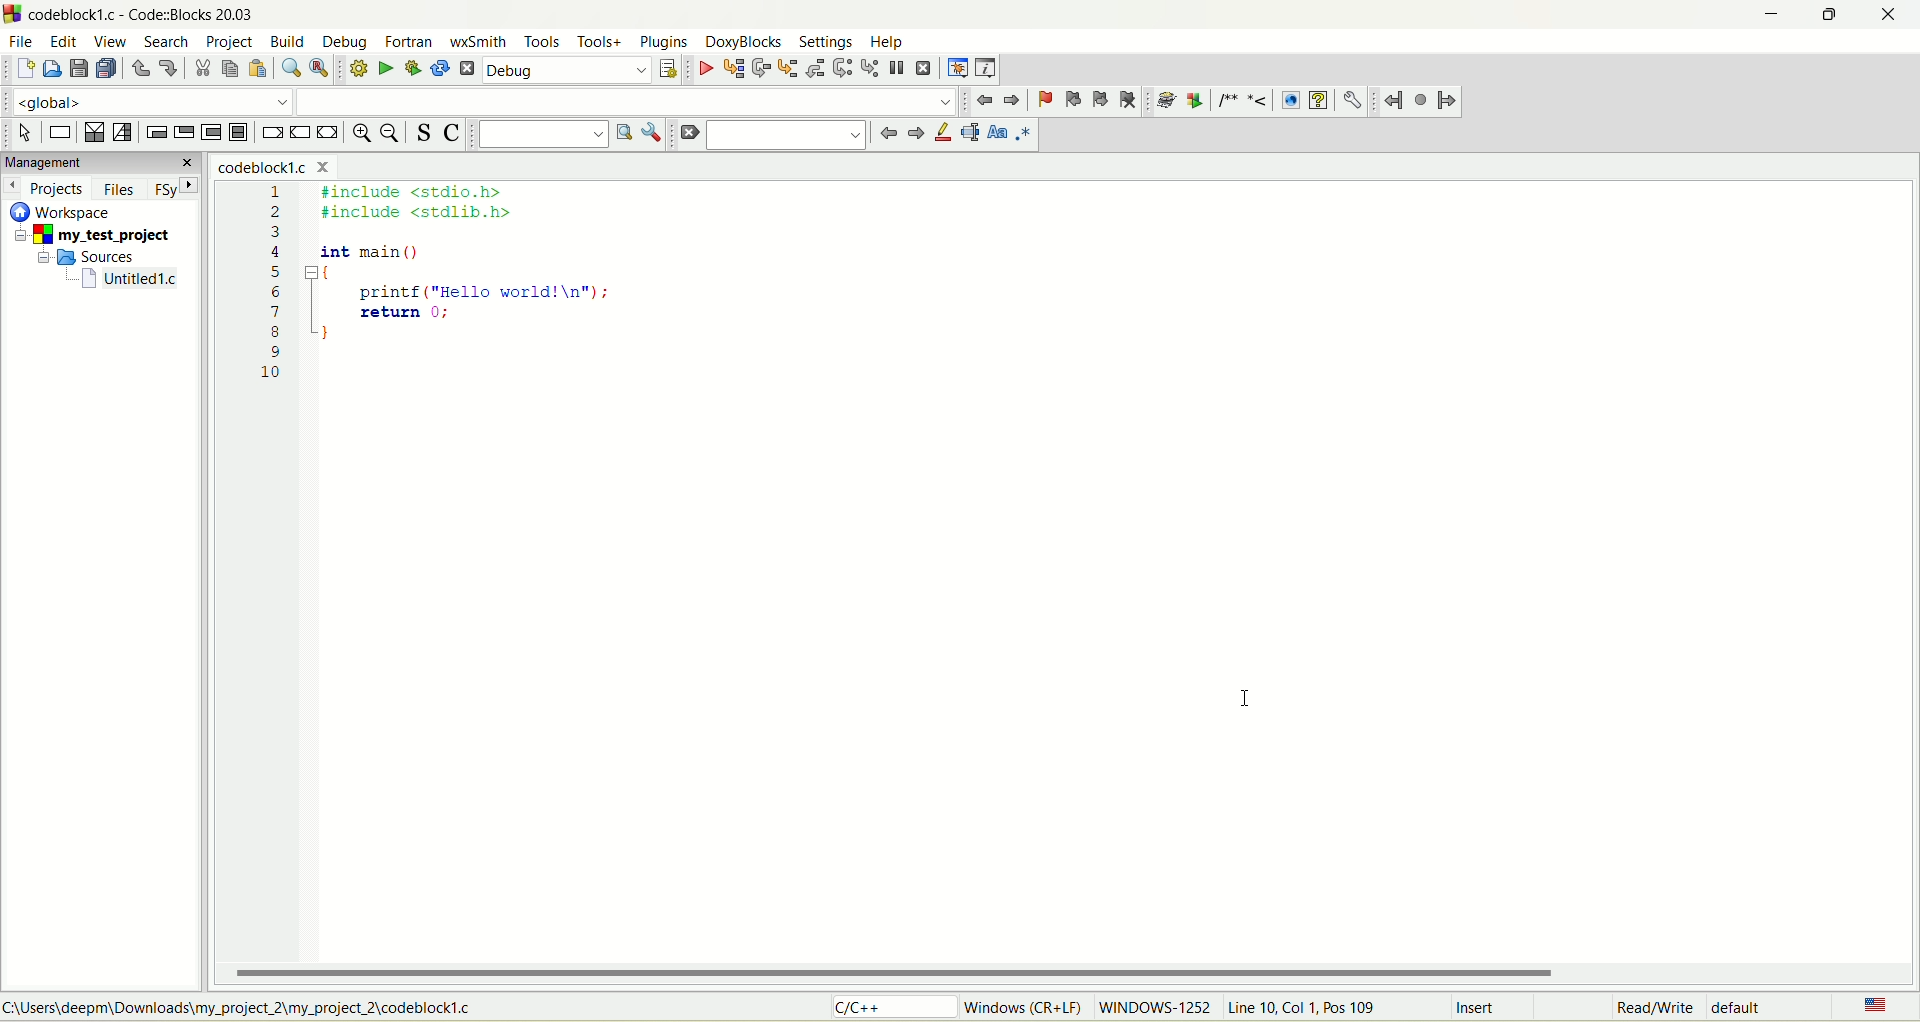 This screenshot has height=1022, width=1920. What do you see at coordinates (664, 42) in the screenshot?
I see `plugins` at bounding box center [664, 42].